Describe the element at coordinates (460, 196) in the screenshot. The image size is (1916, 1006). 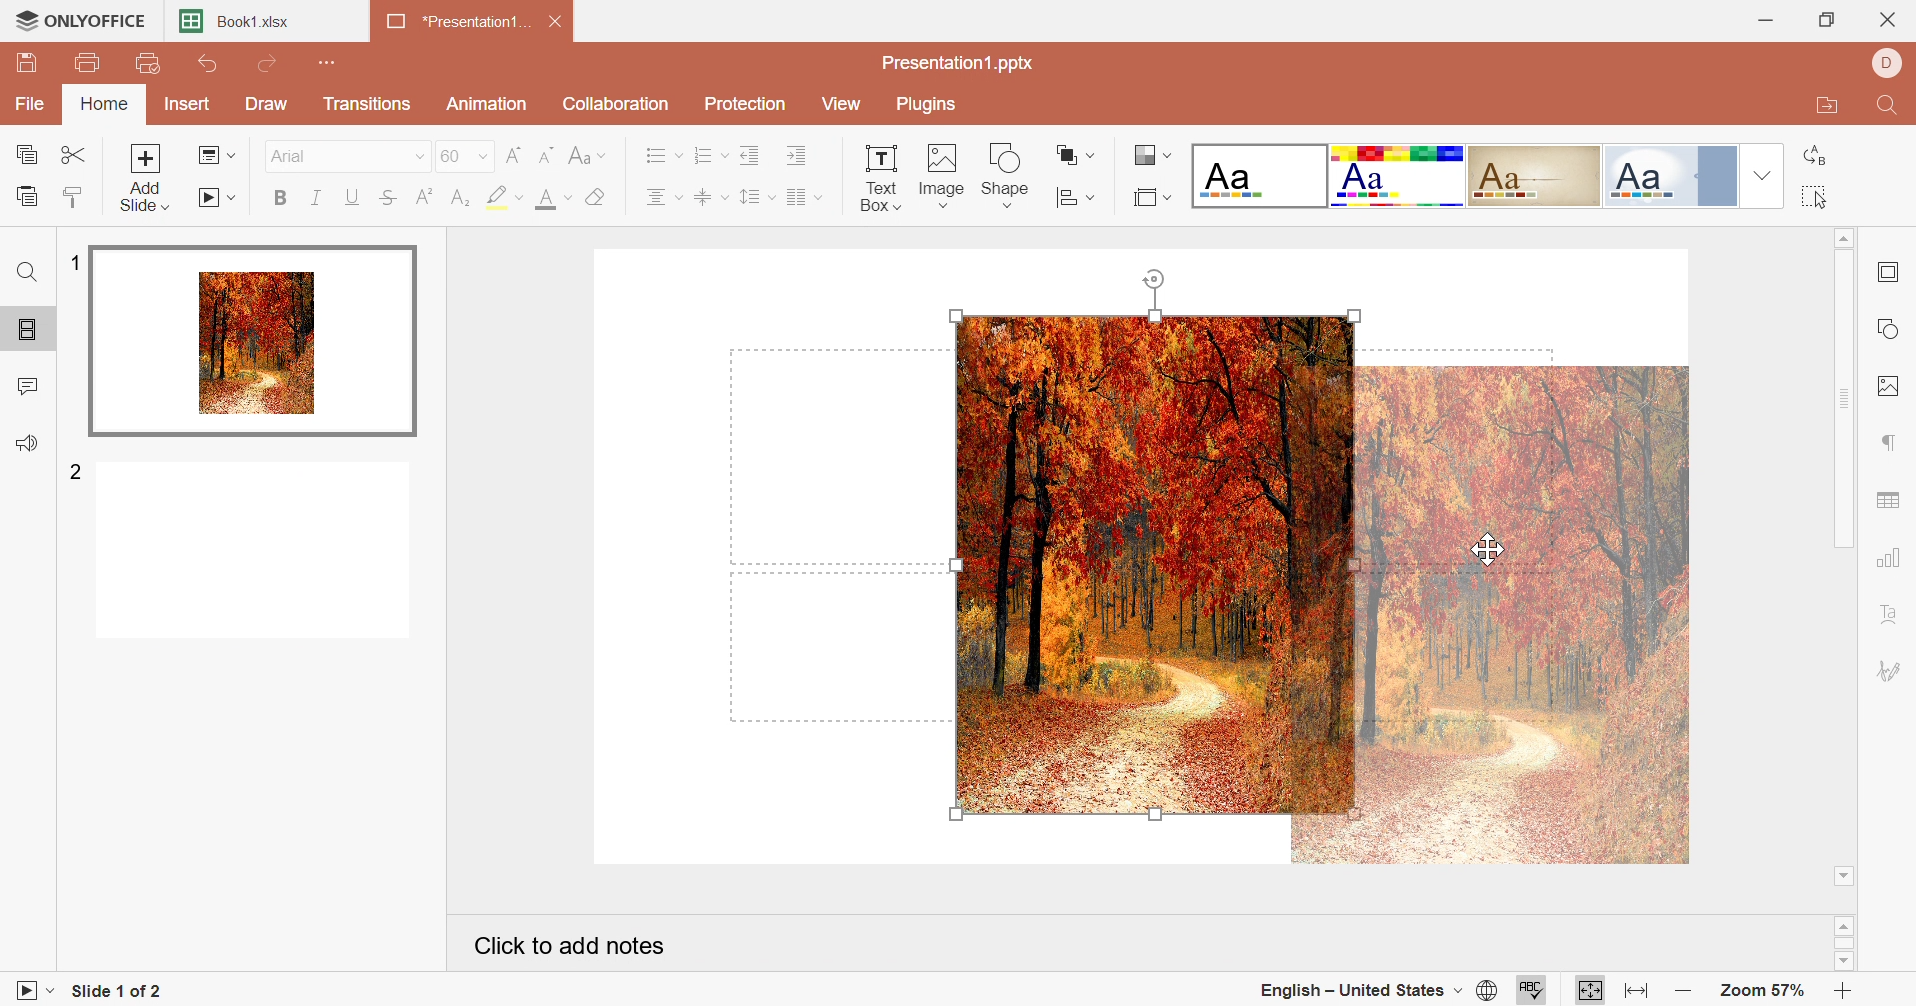
I see `Subscript` at that location.